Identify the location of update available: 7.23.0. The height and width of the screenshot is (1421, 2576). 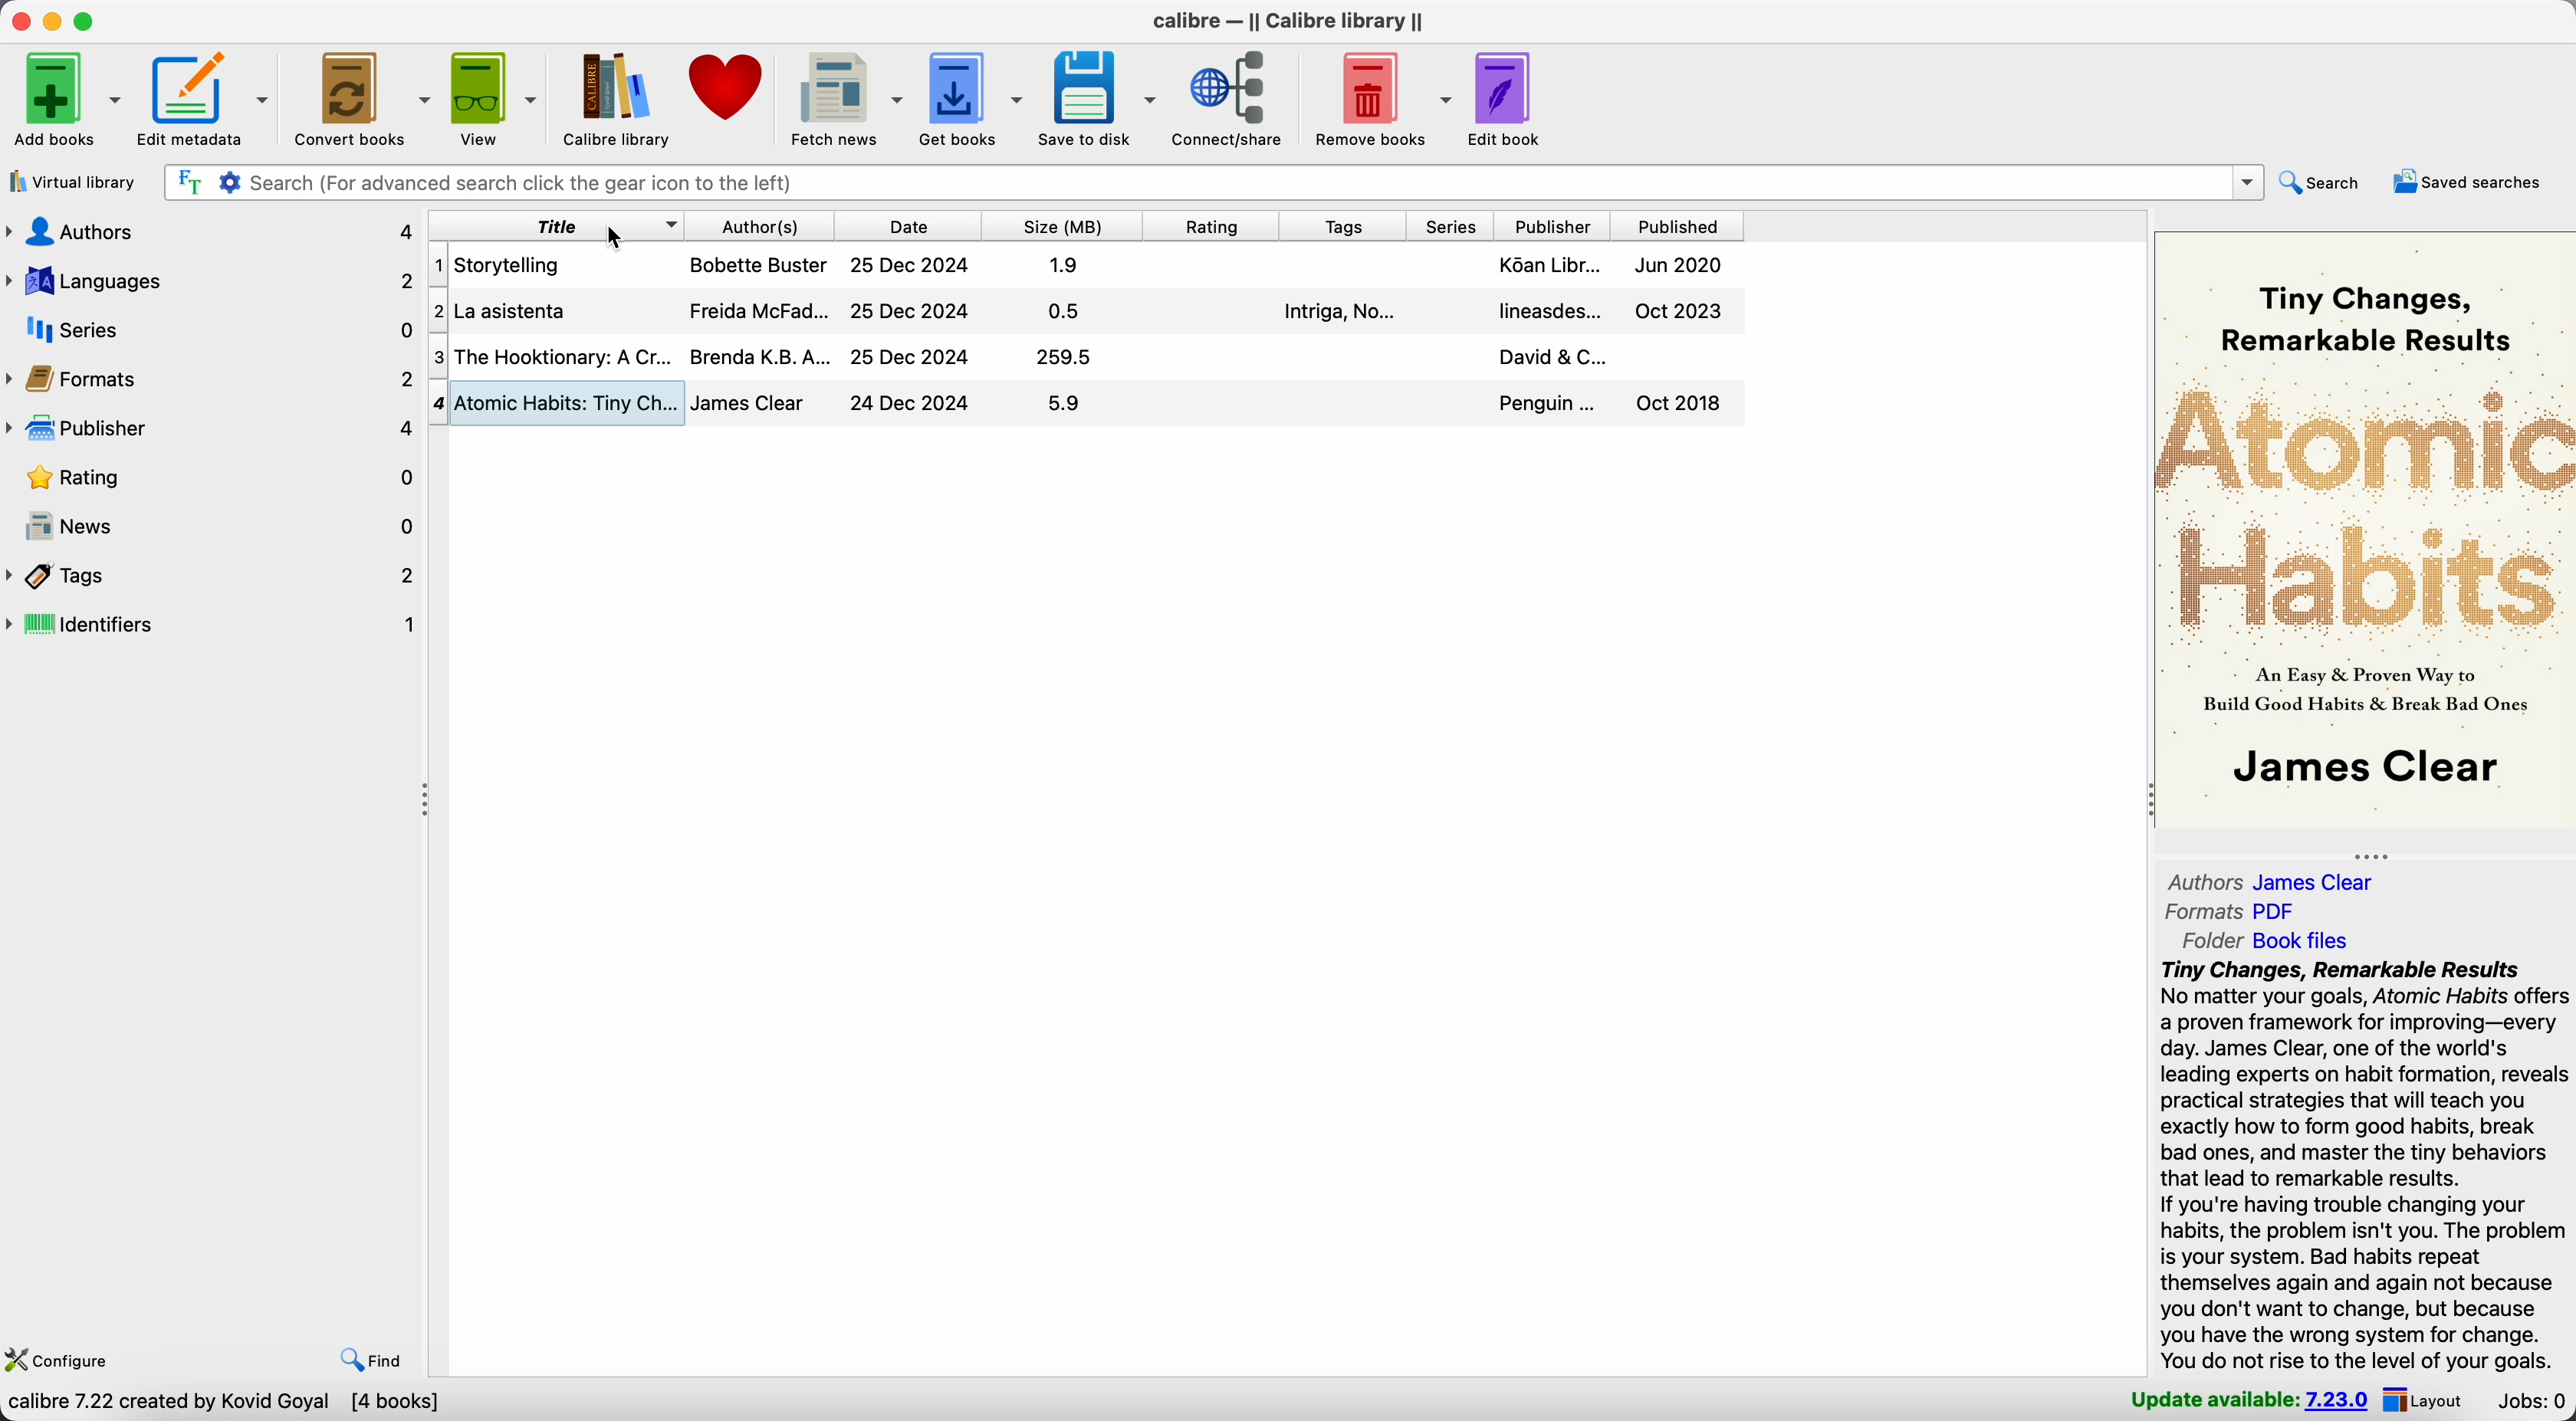
(2243, 1400).